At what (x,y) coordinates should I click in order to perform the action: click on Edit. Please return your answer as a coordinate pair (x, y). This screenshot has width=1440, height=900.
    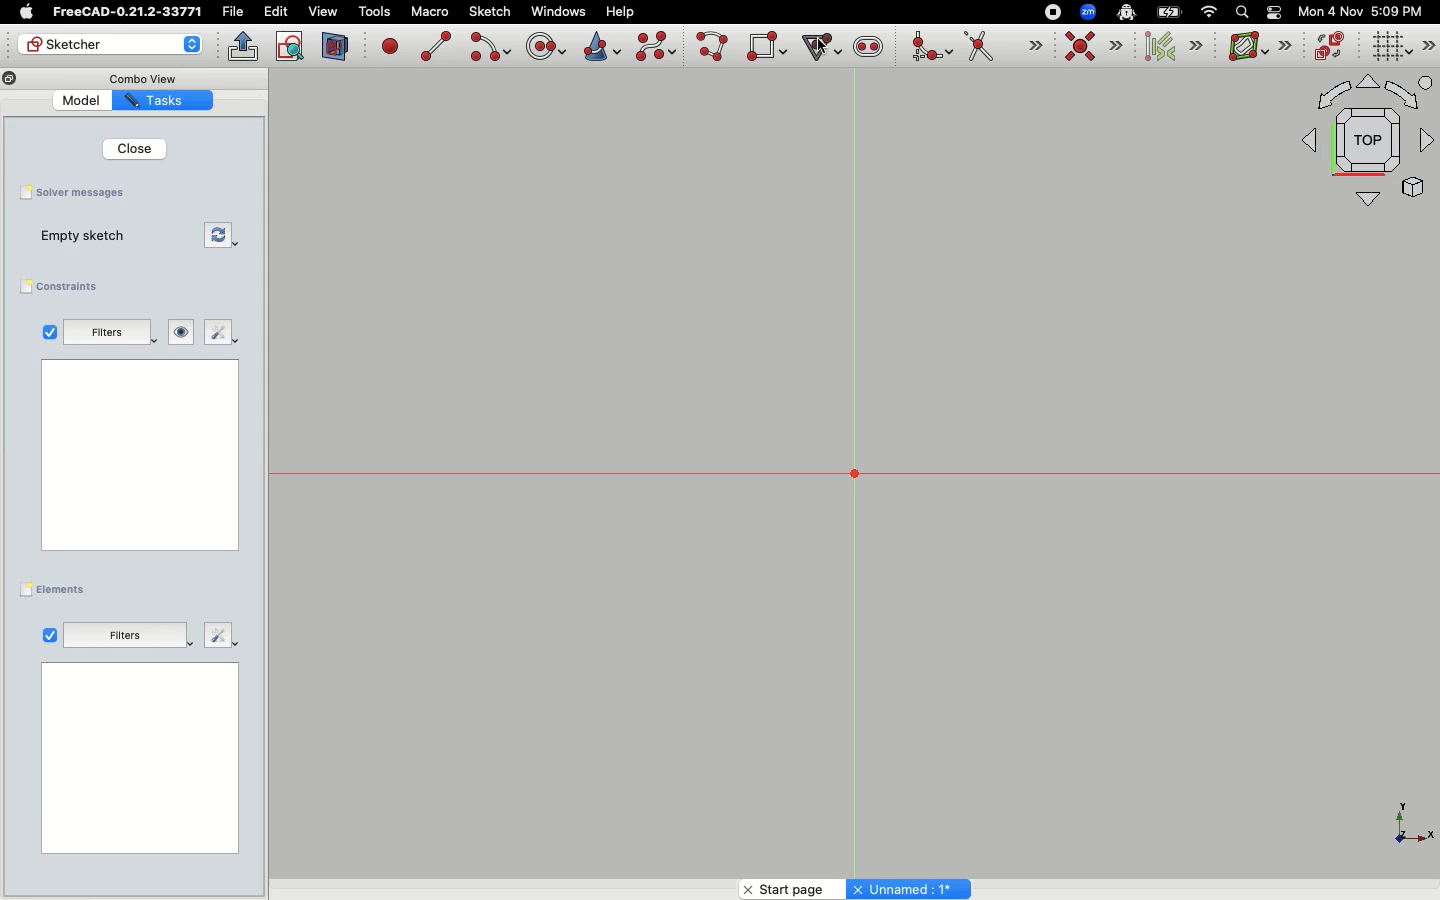
    Looking at the image, I should click on (276, 12).